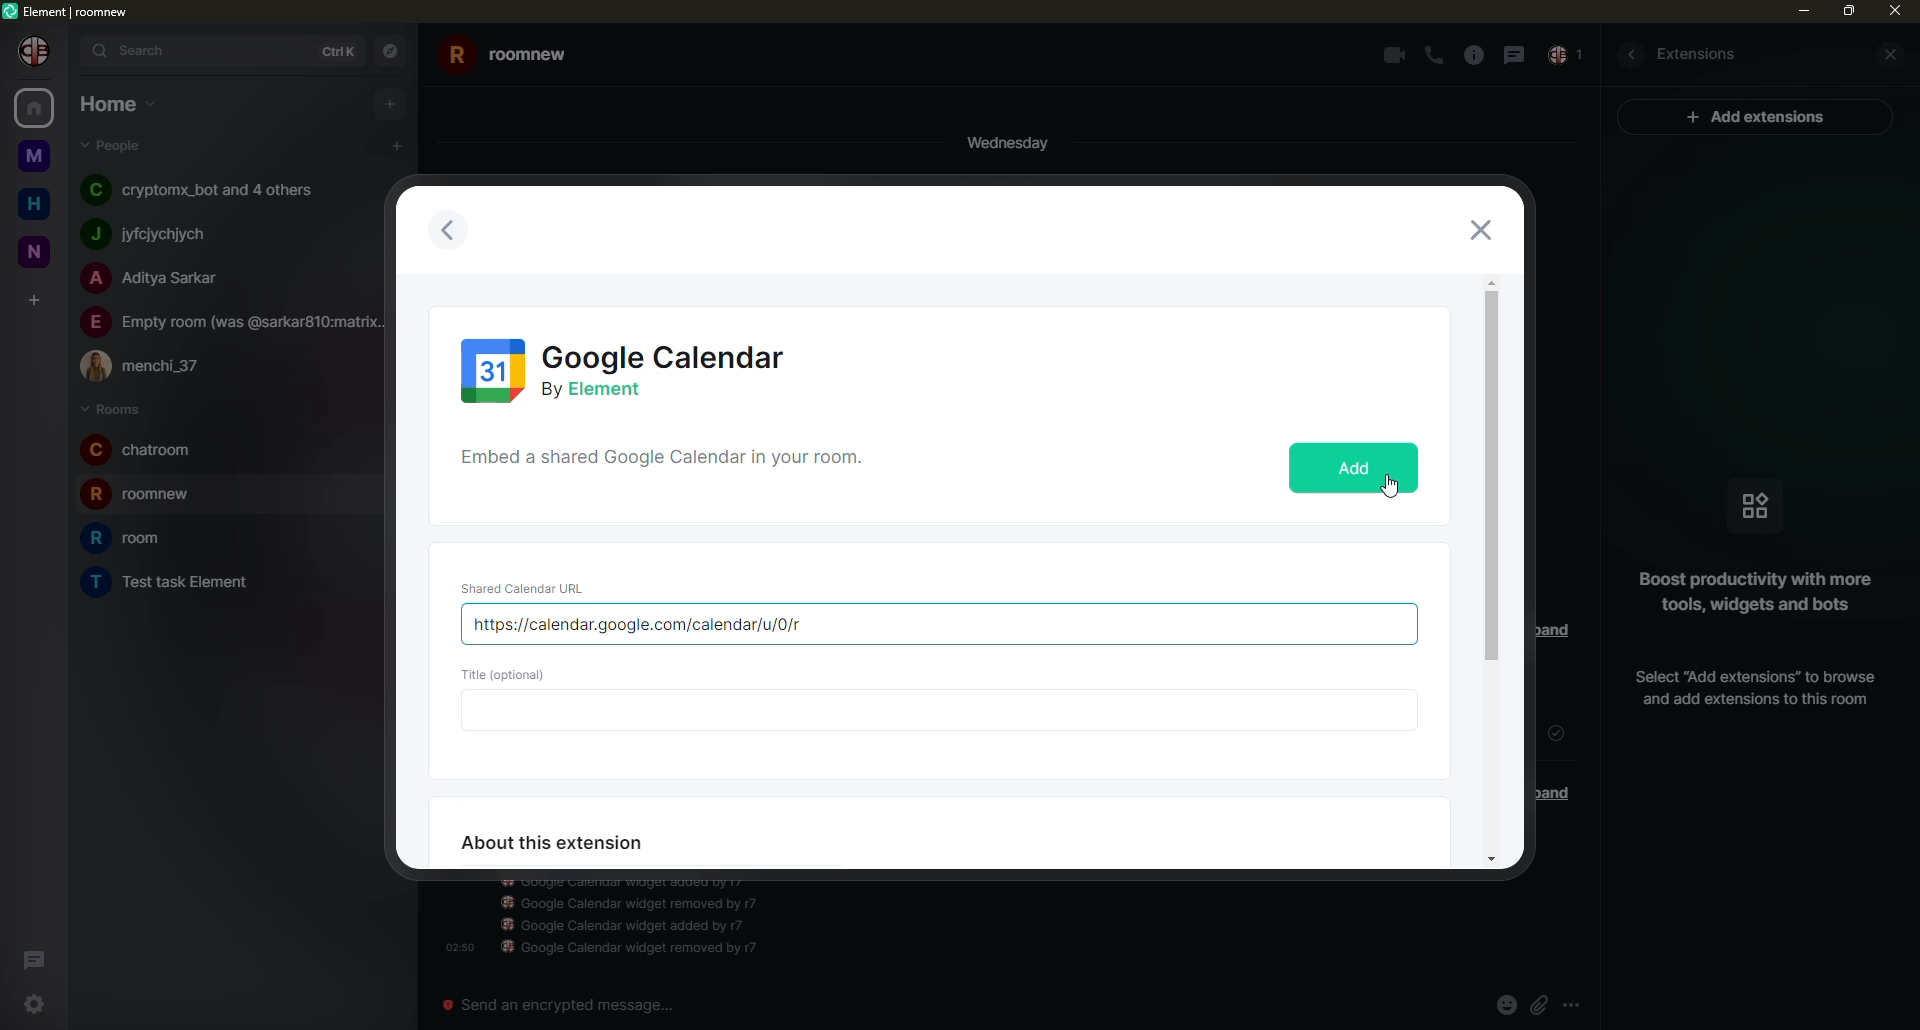 This screenshot has height=1030, width=1920. Describe the element at coordinates (456, 946) in the screenshot. I see `time` at that location.